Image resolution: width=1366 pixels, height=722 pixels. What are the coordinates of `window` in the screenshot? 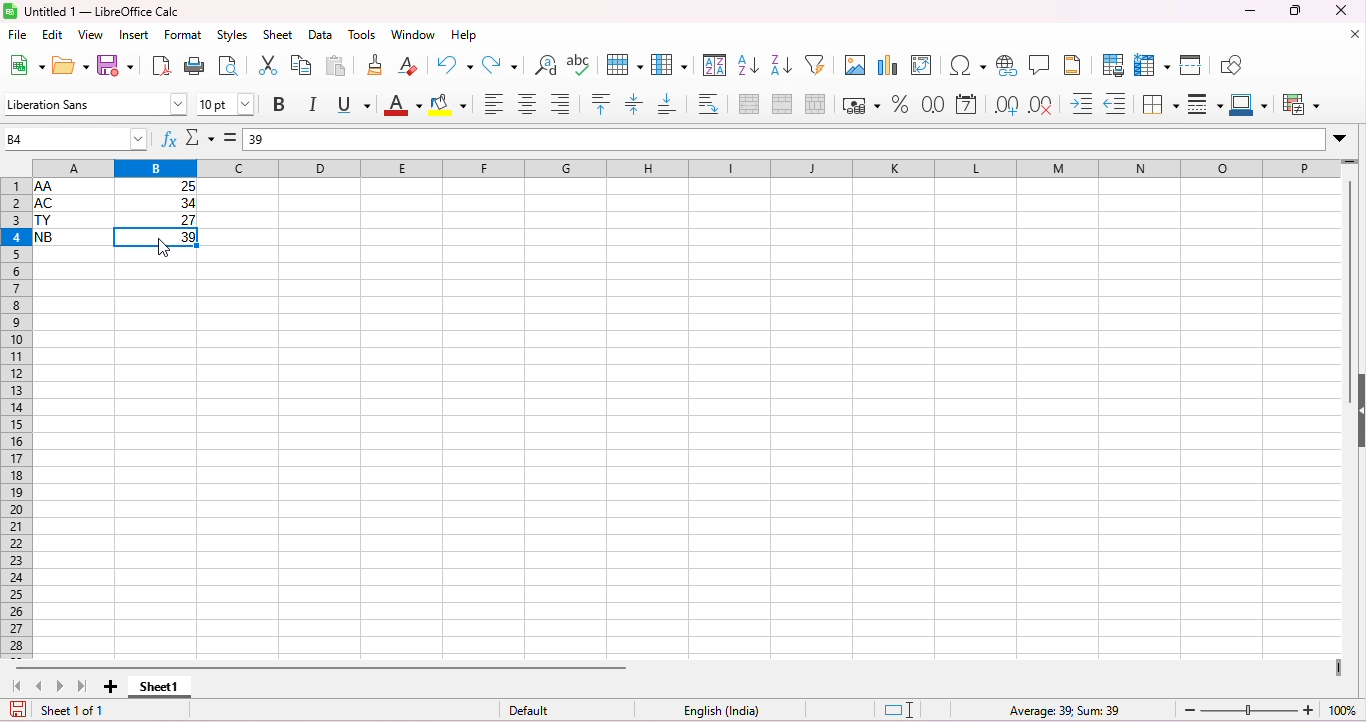 It's located at (414, 35).